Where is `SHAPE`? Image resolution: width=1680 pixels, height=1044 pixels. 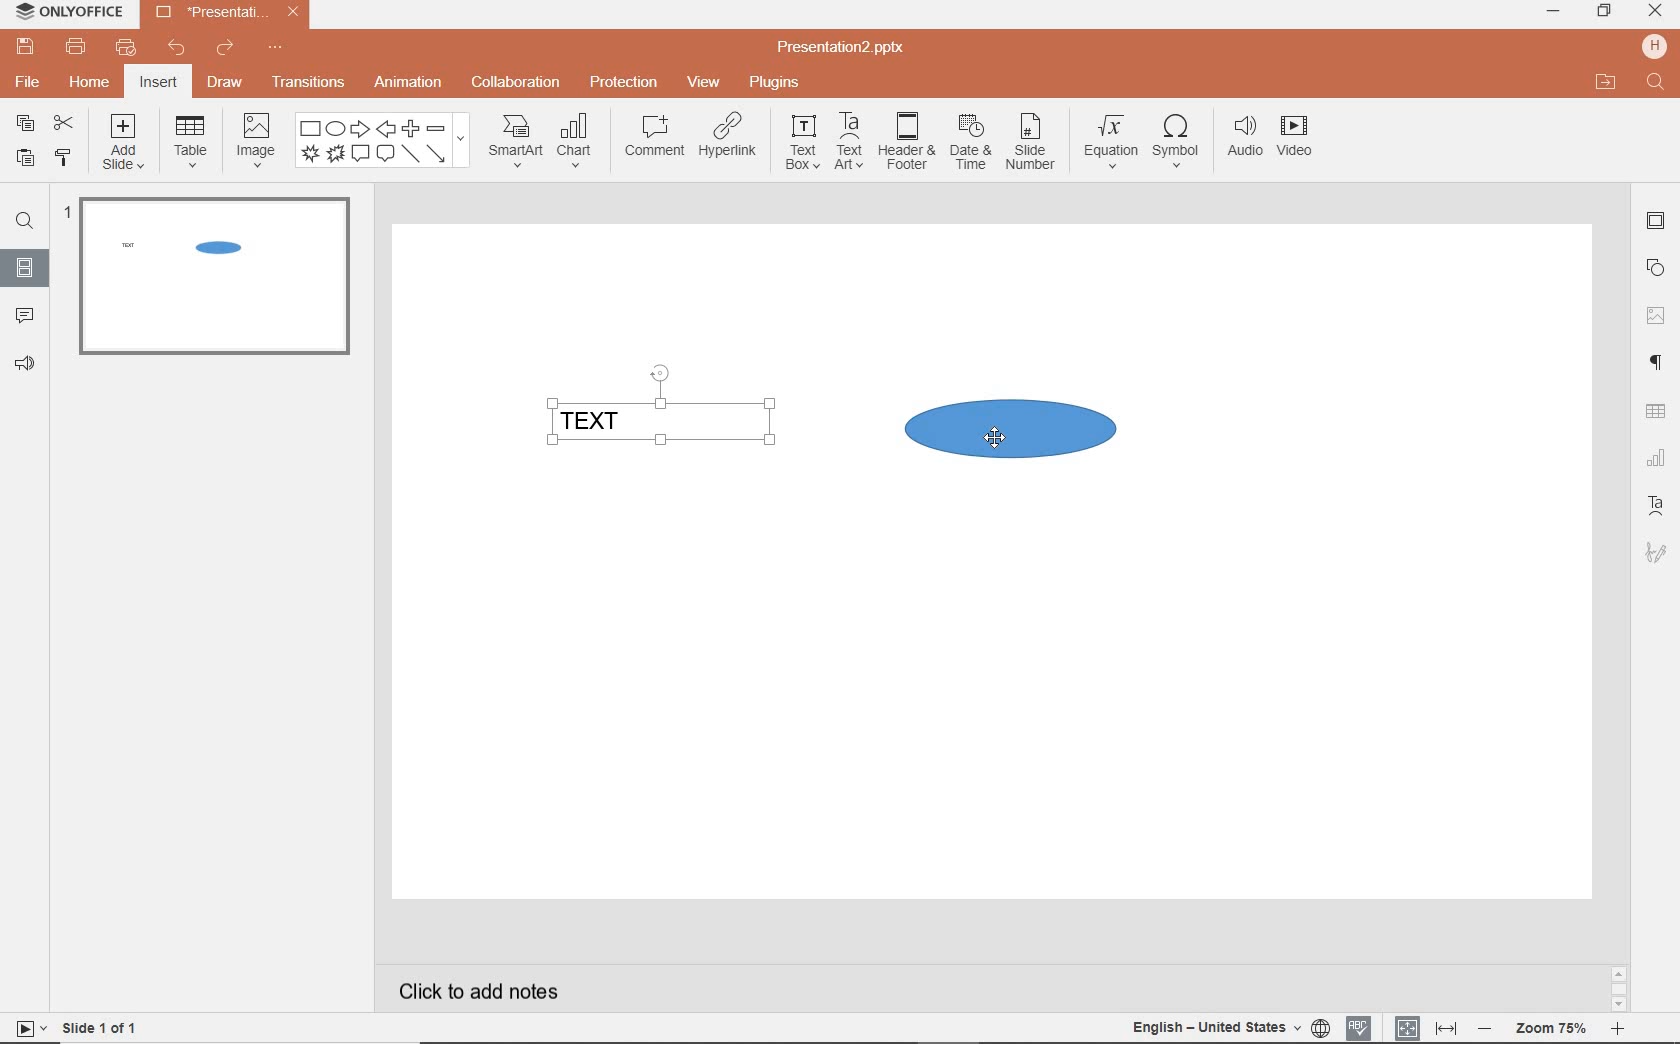 SHAPE is located at coordinates (1008, 428).